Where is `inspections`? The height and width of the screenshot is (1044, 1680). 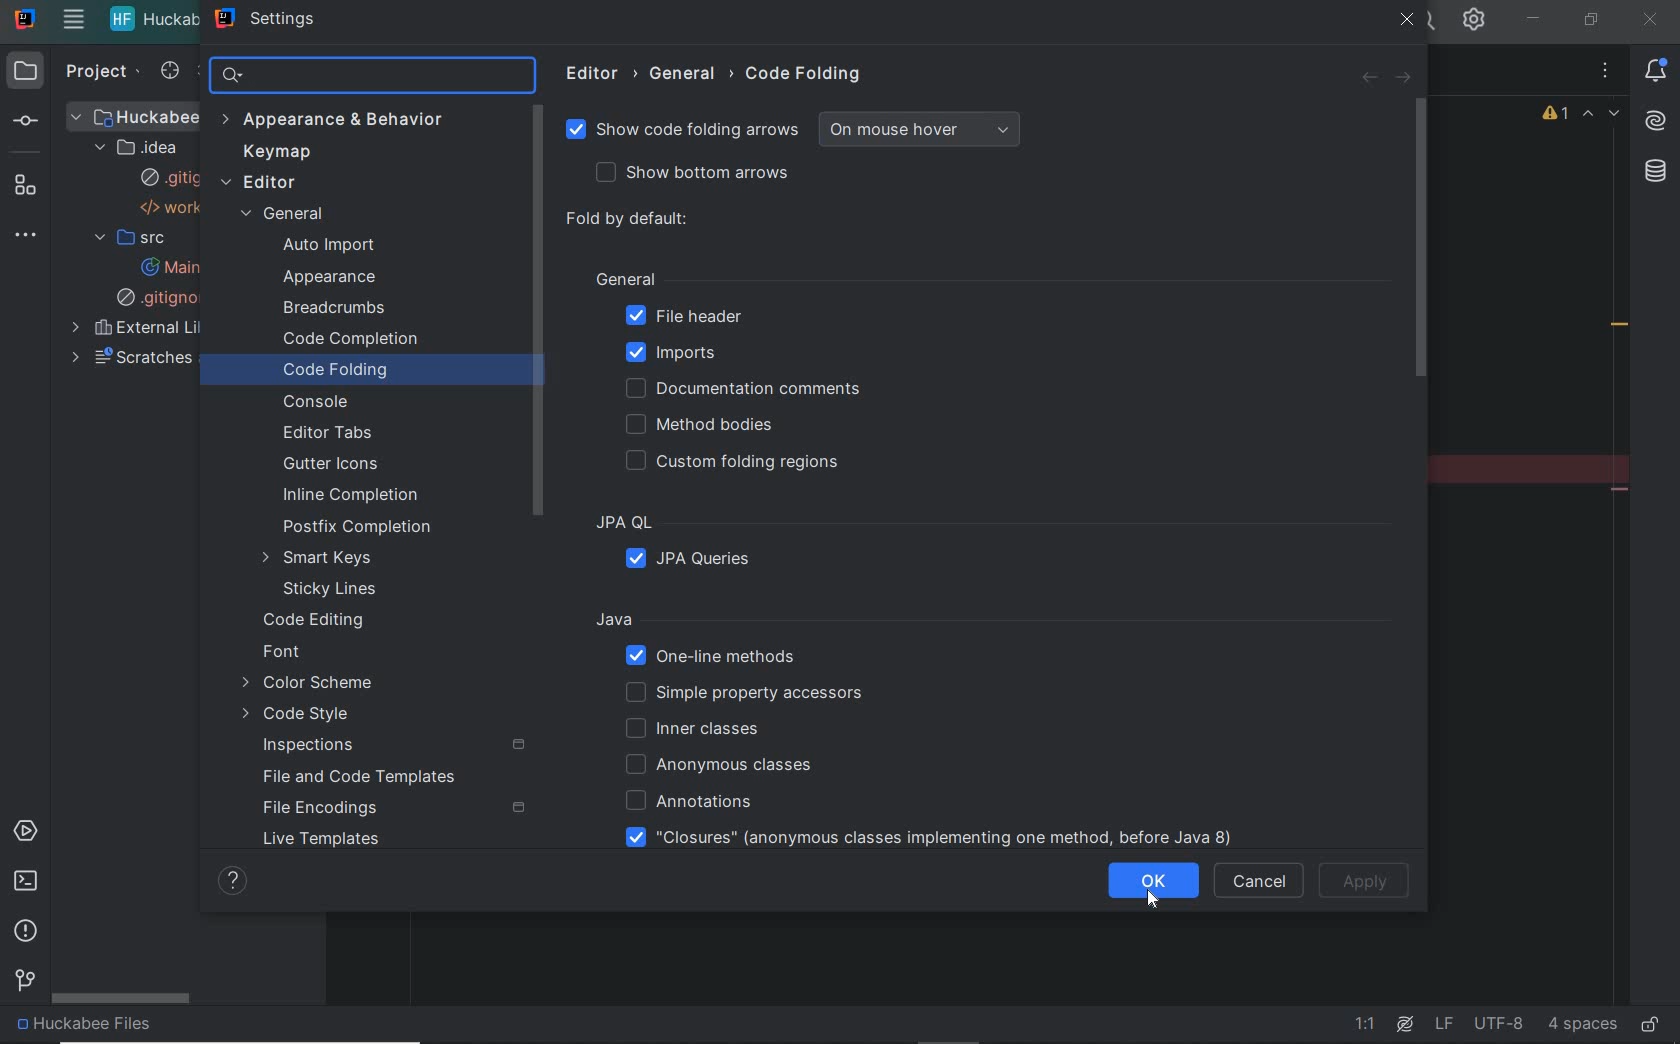 inspections is located at coordinates (307, 746).